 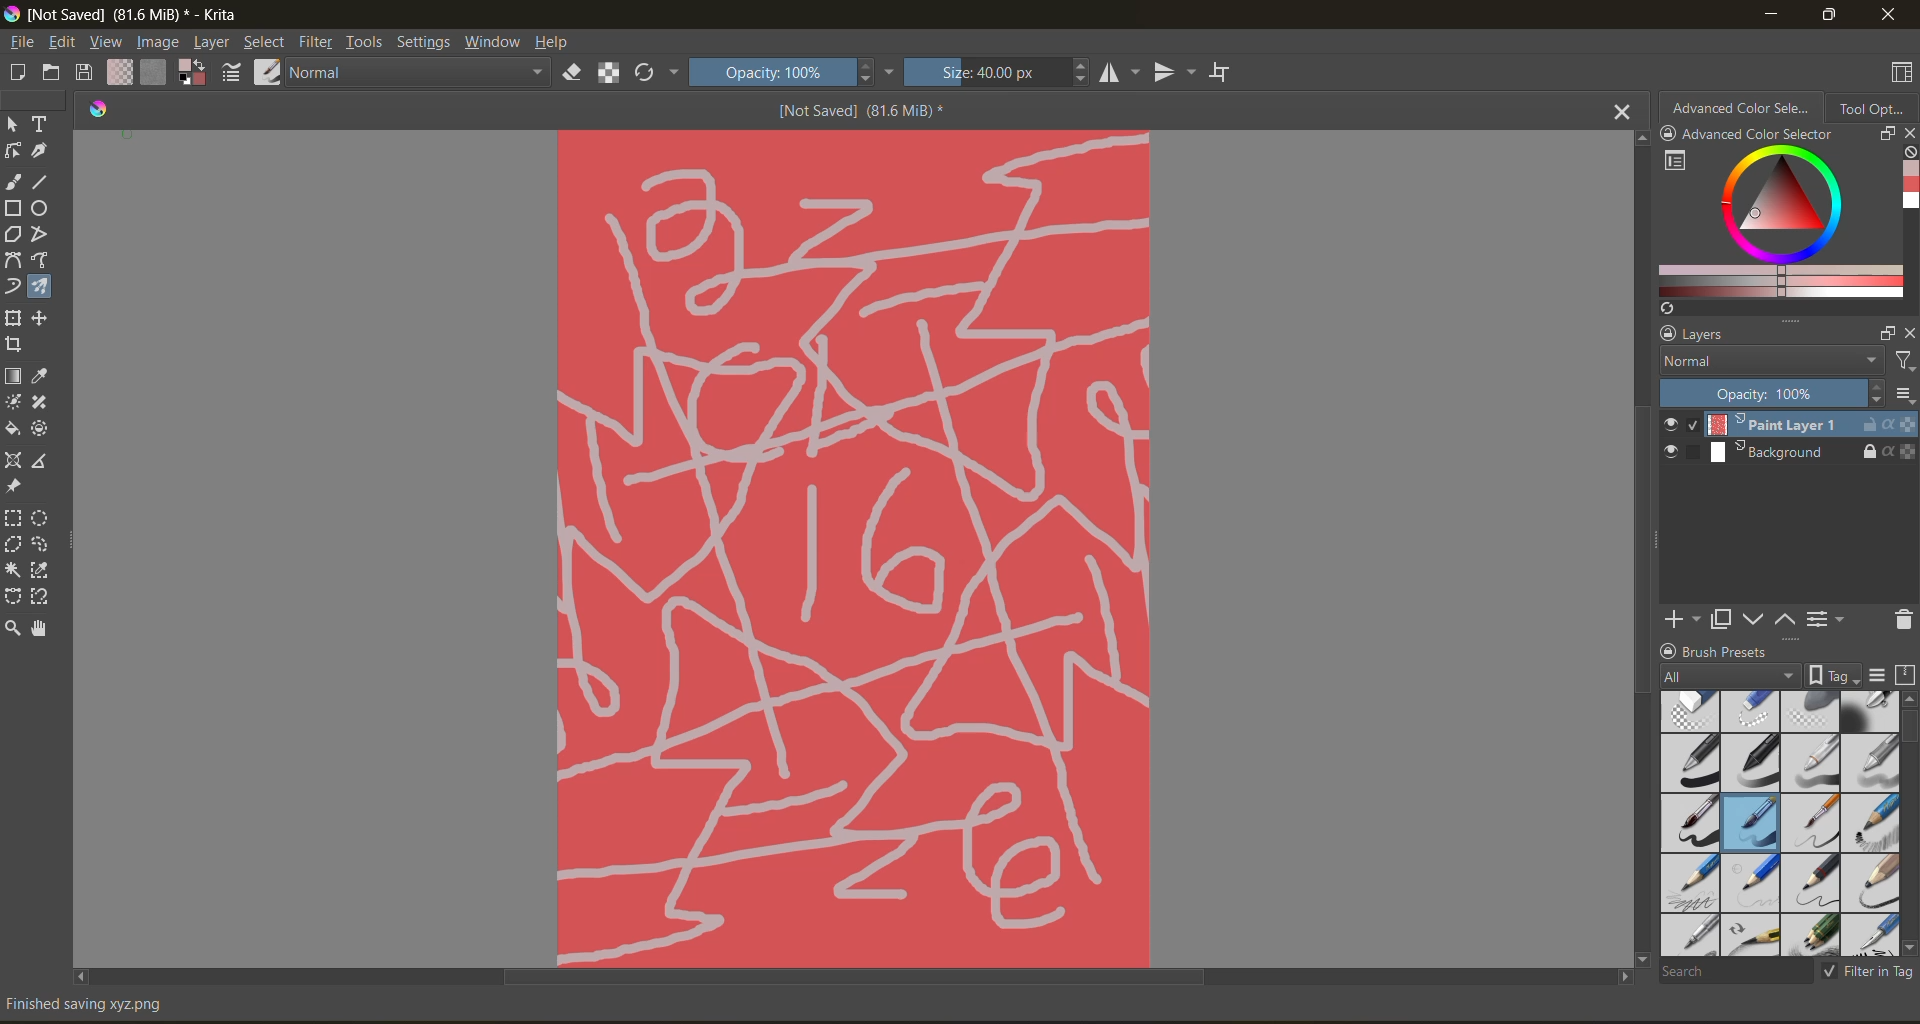 What do you see at coordinates (118, 72) in the screenshot?
I see `fill gradients` at bounding box center [118, 72].